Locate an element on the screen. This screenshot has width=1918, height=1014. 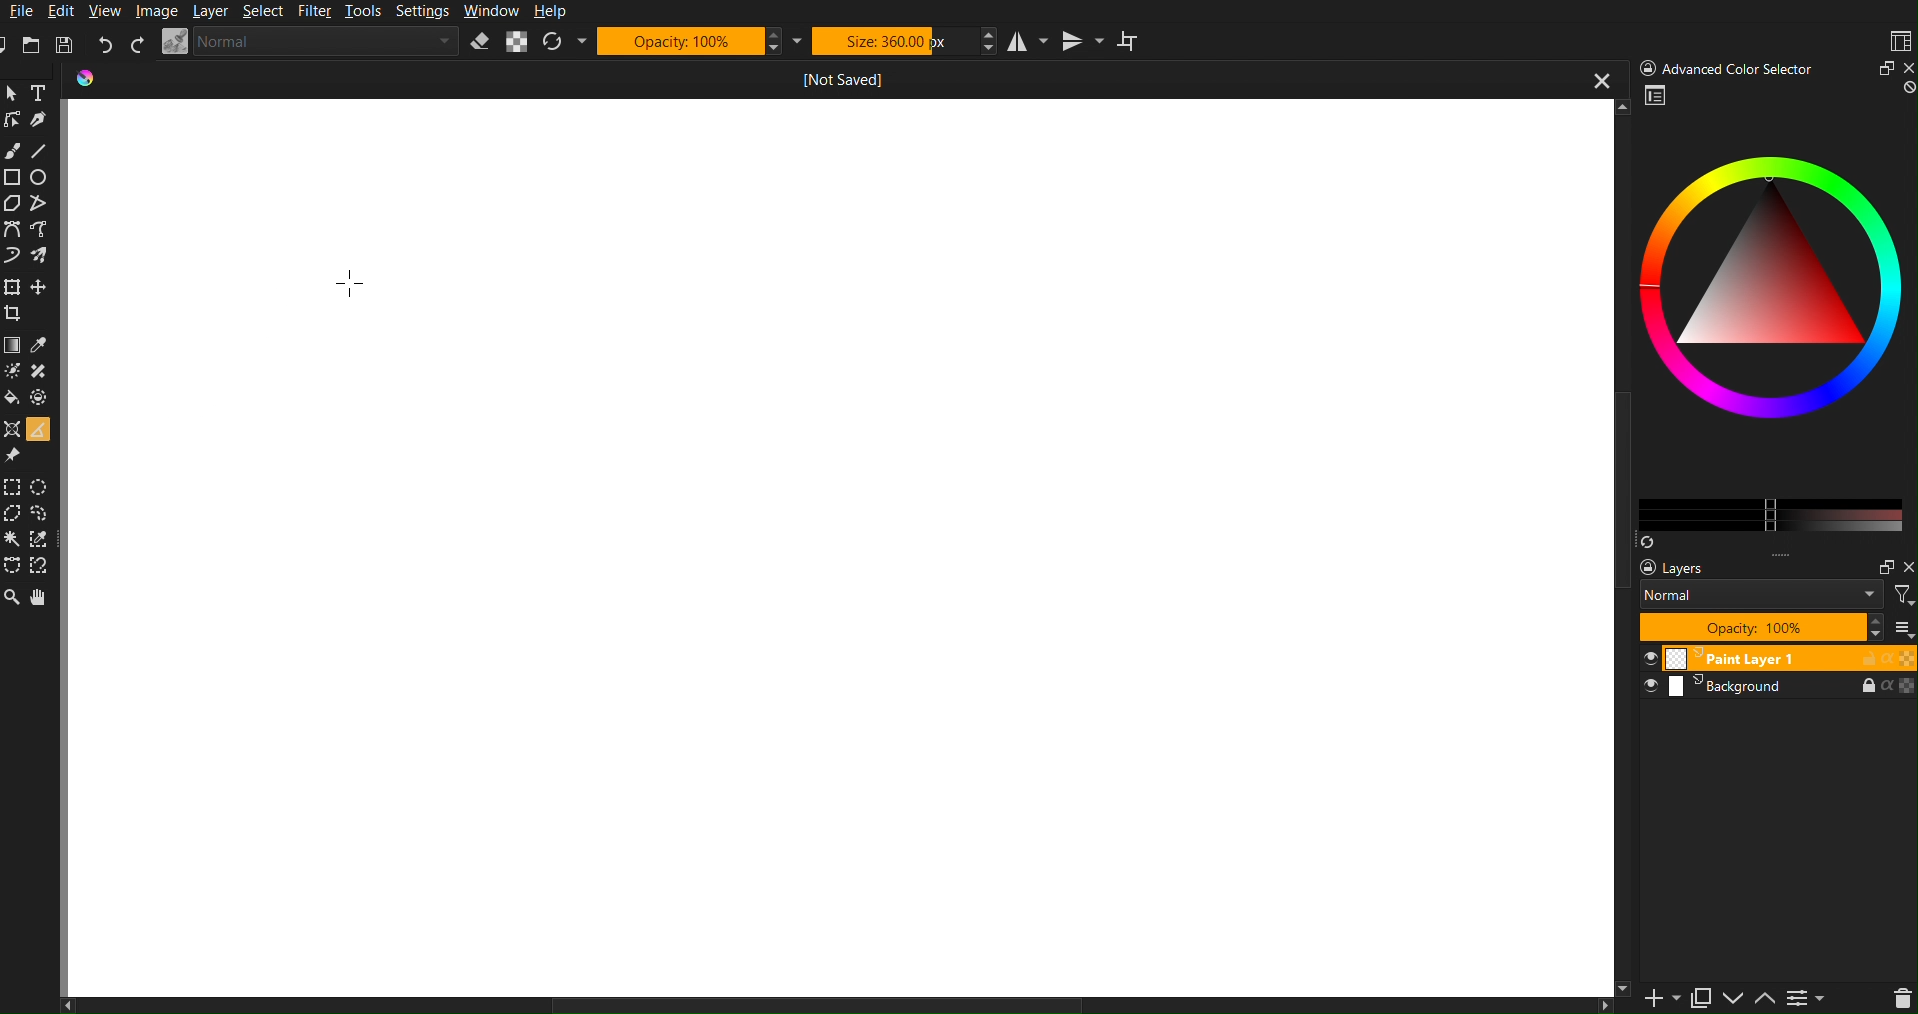
Alpha is located at coordinates (517, 42).